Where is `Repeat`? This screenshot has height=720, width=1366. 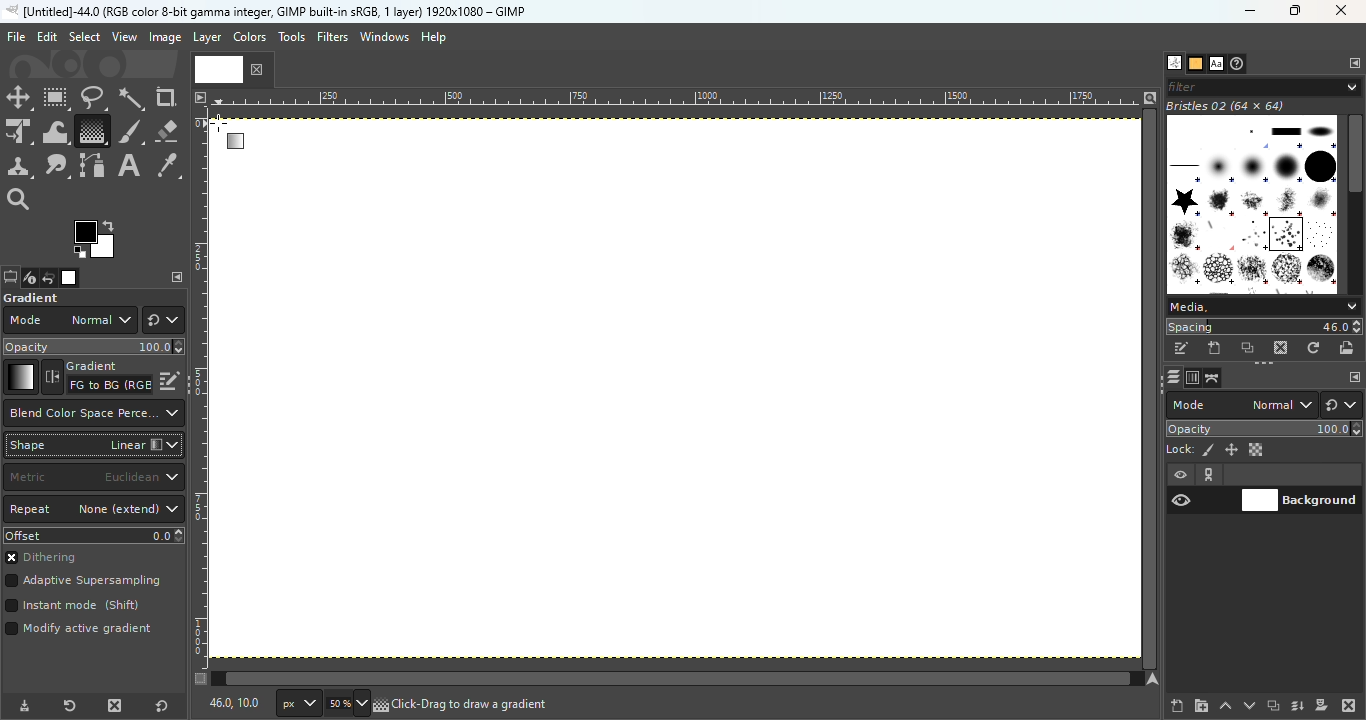 Repeat is located at coordinates (94, 510).